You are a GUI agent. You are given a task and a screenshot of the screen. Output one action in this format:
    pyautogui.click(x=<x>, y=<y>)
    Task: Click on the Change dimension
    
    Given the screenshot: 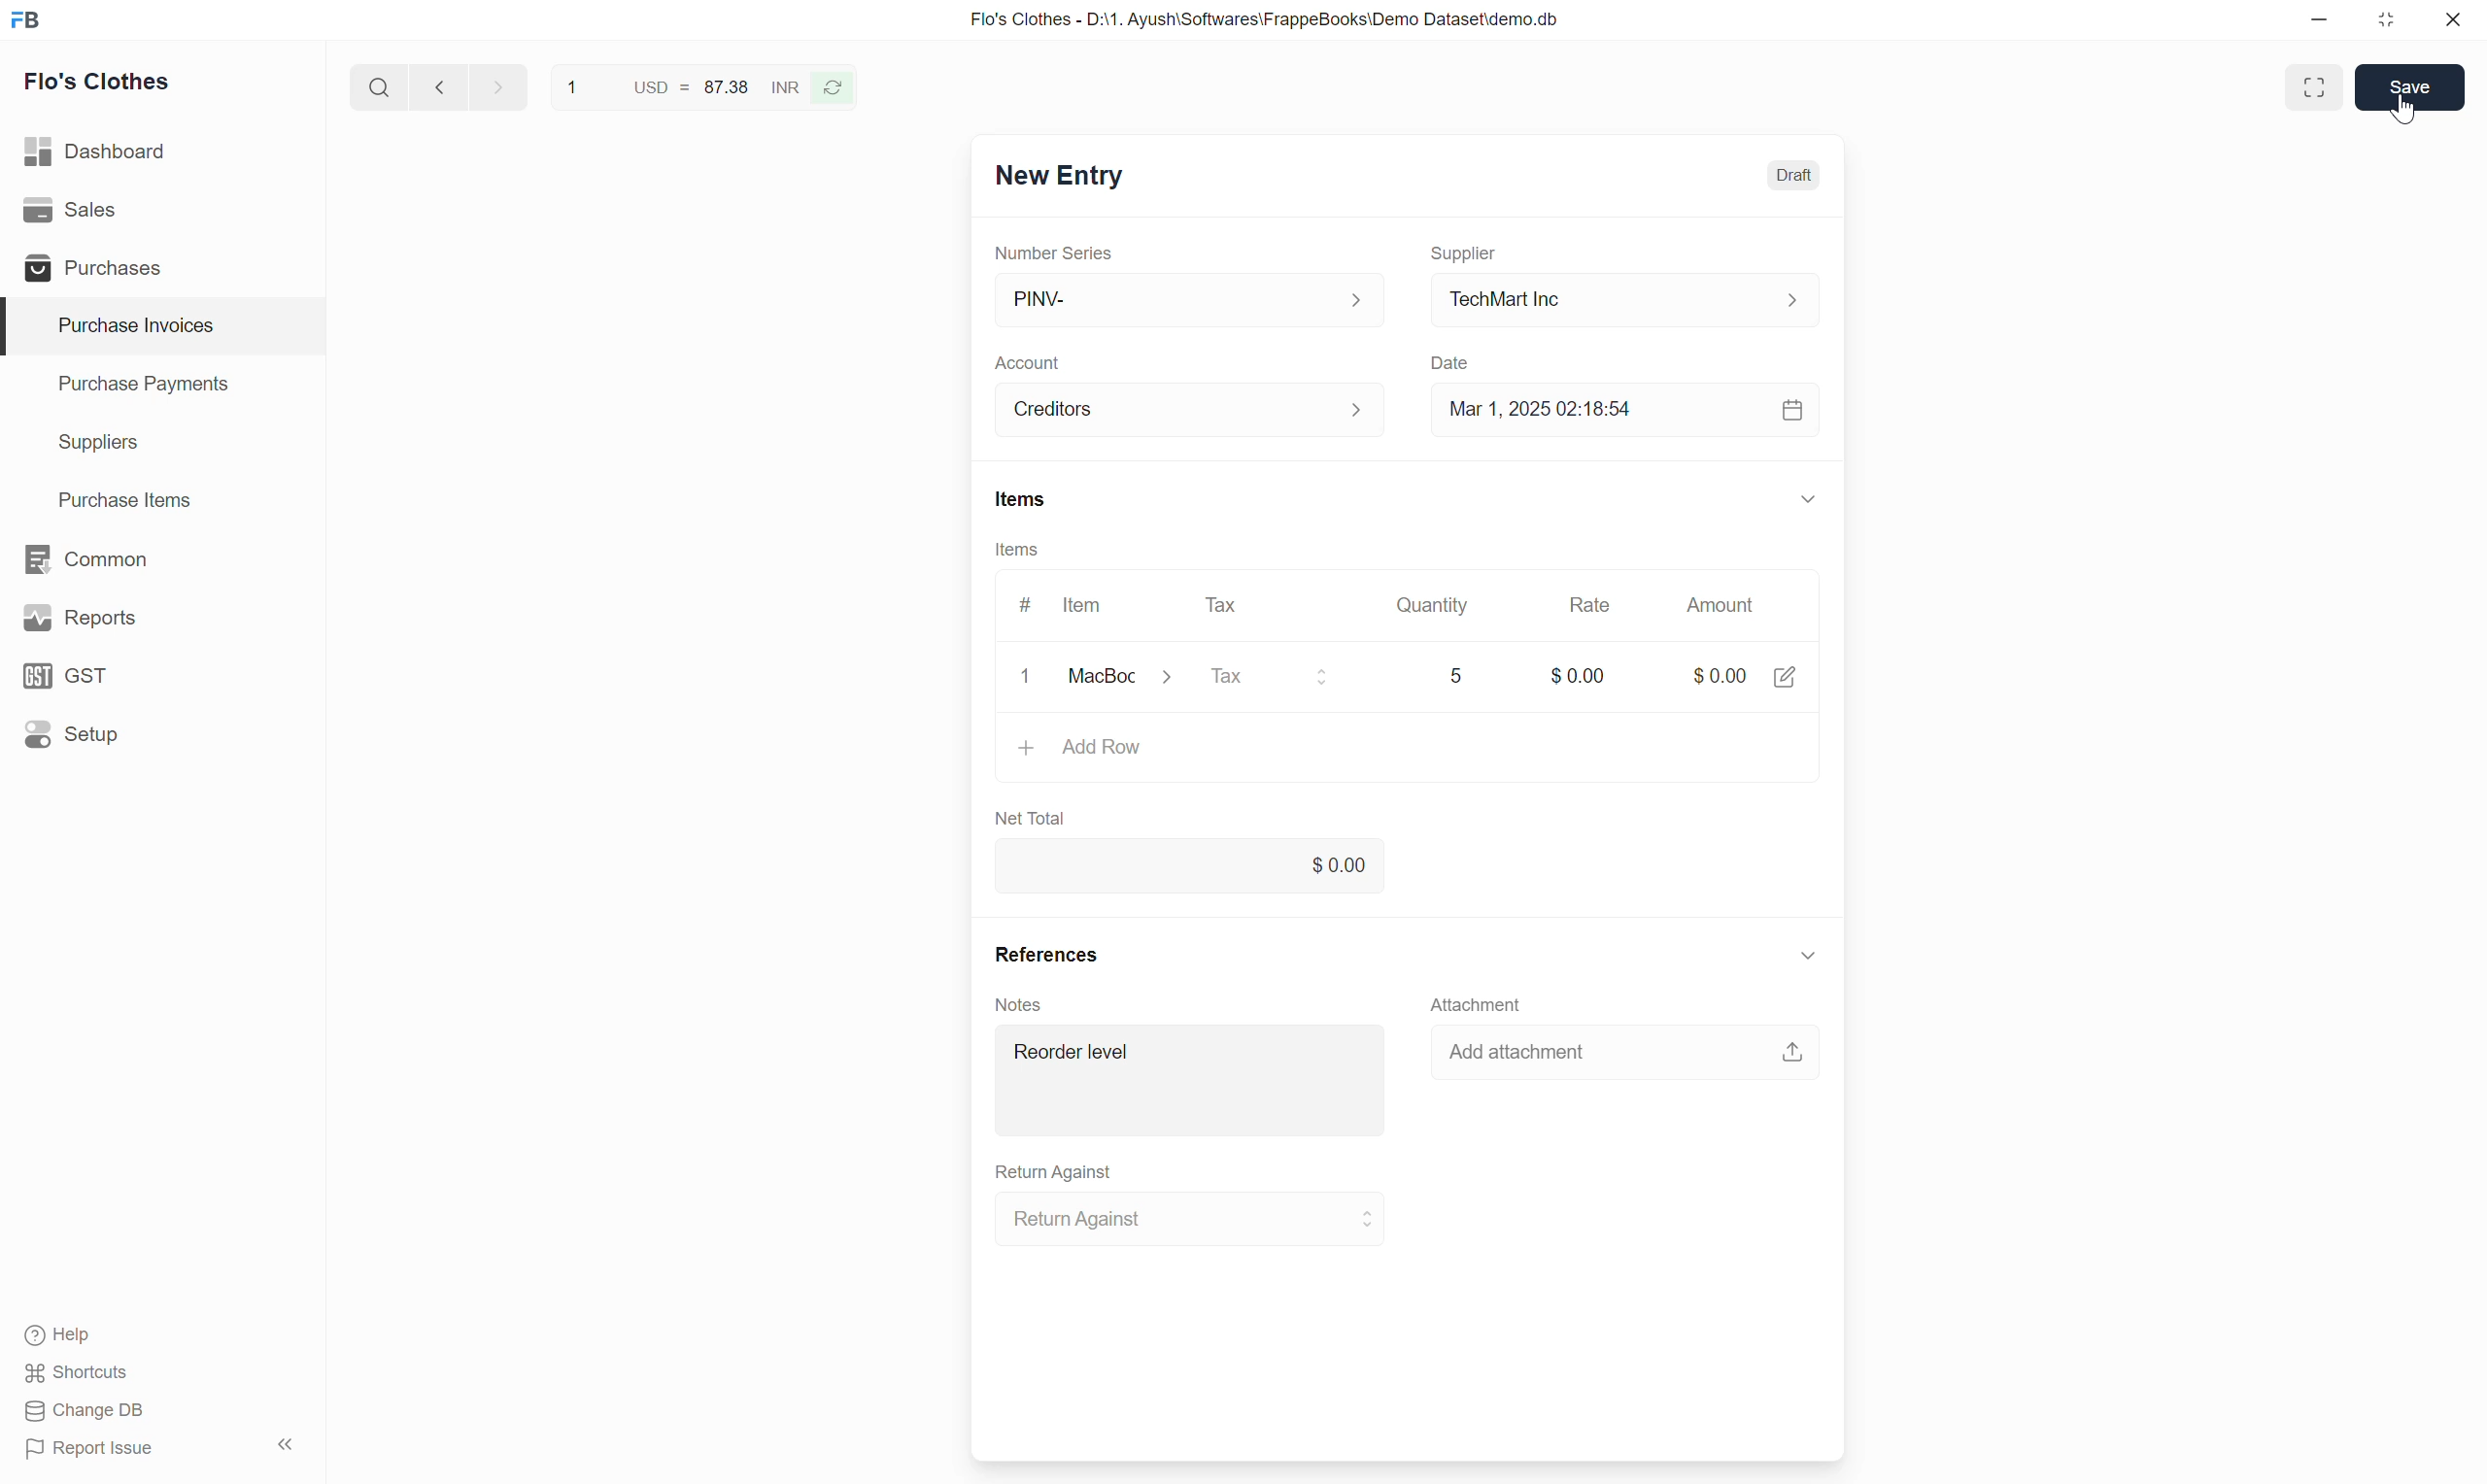 What is the action you would take?
    pyautogui.click(x=2386, y=20)
    